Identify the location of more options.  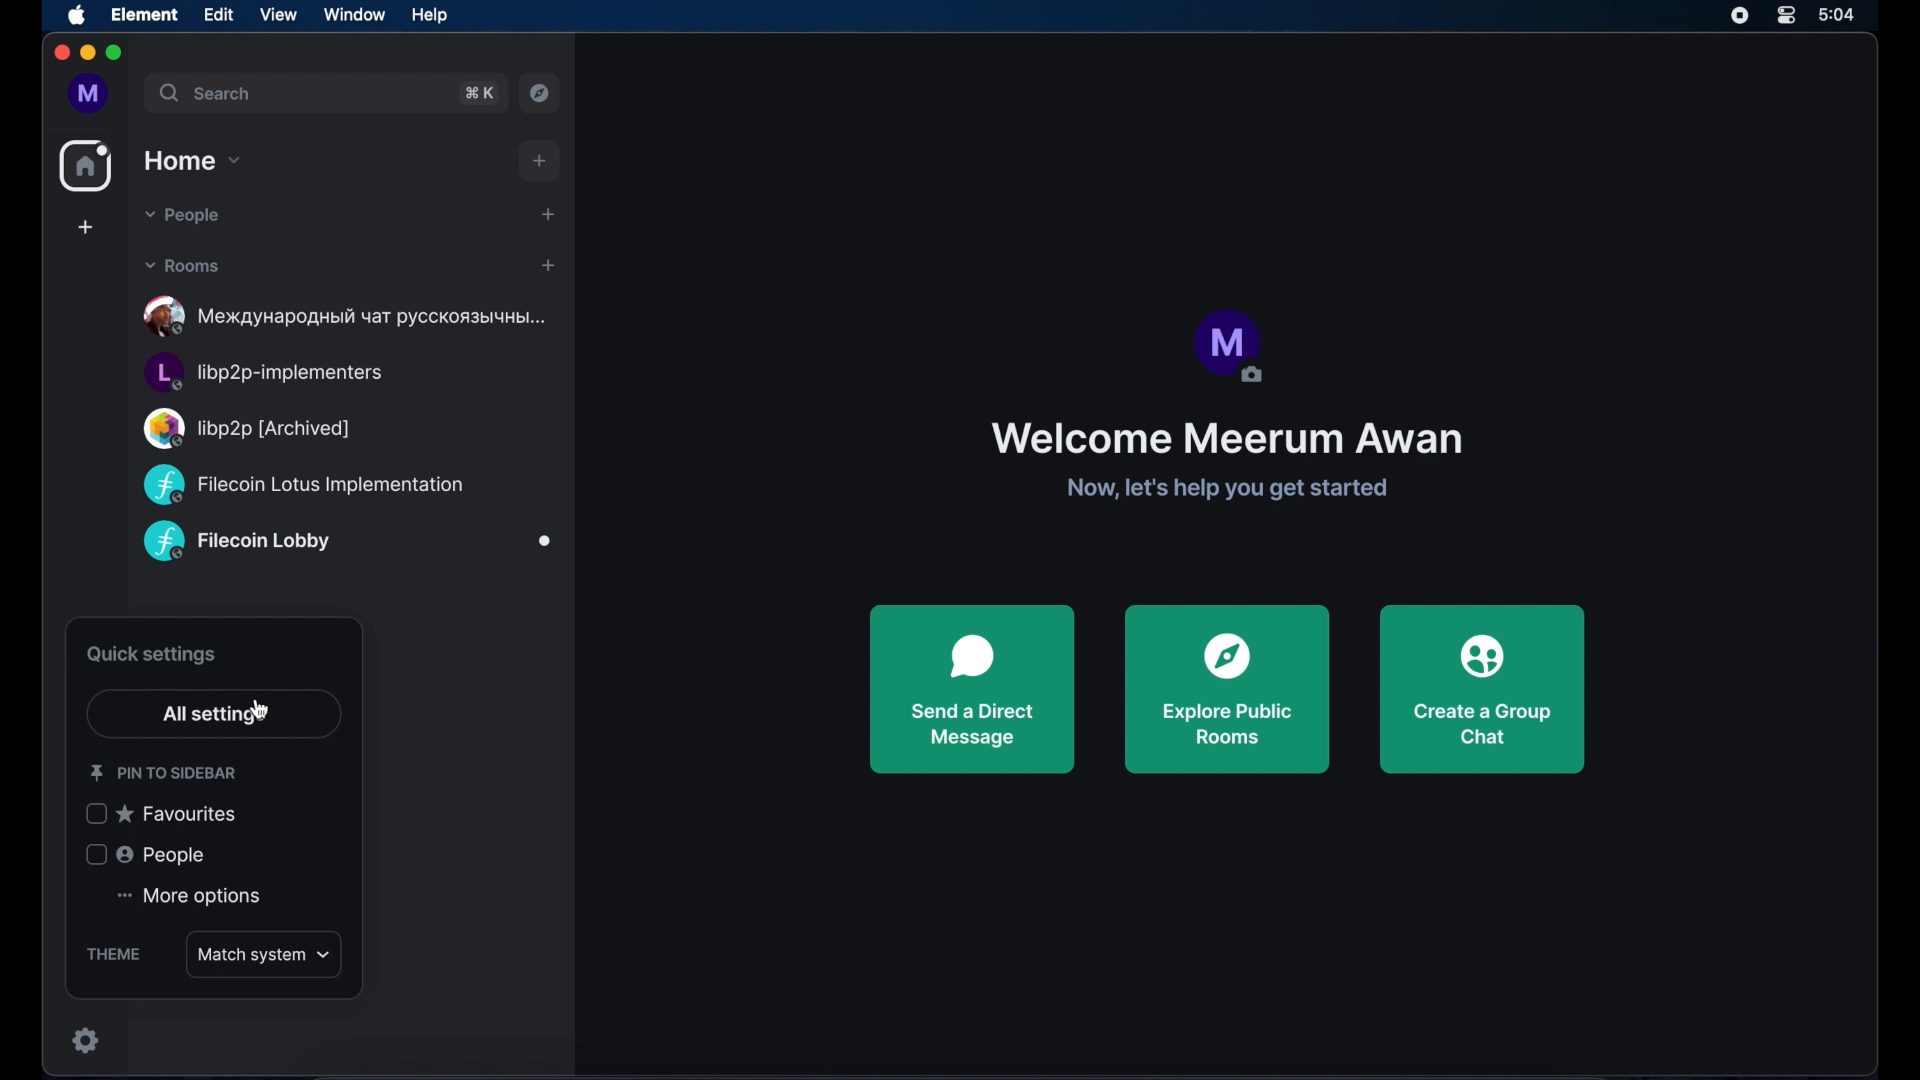
(189, 897).